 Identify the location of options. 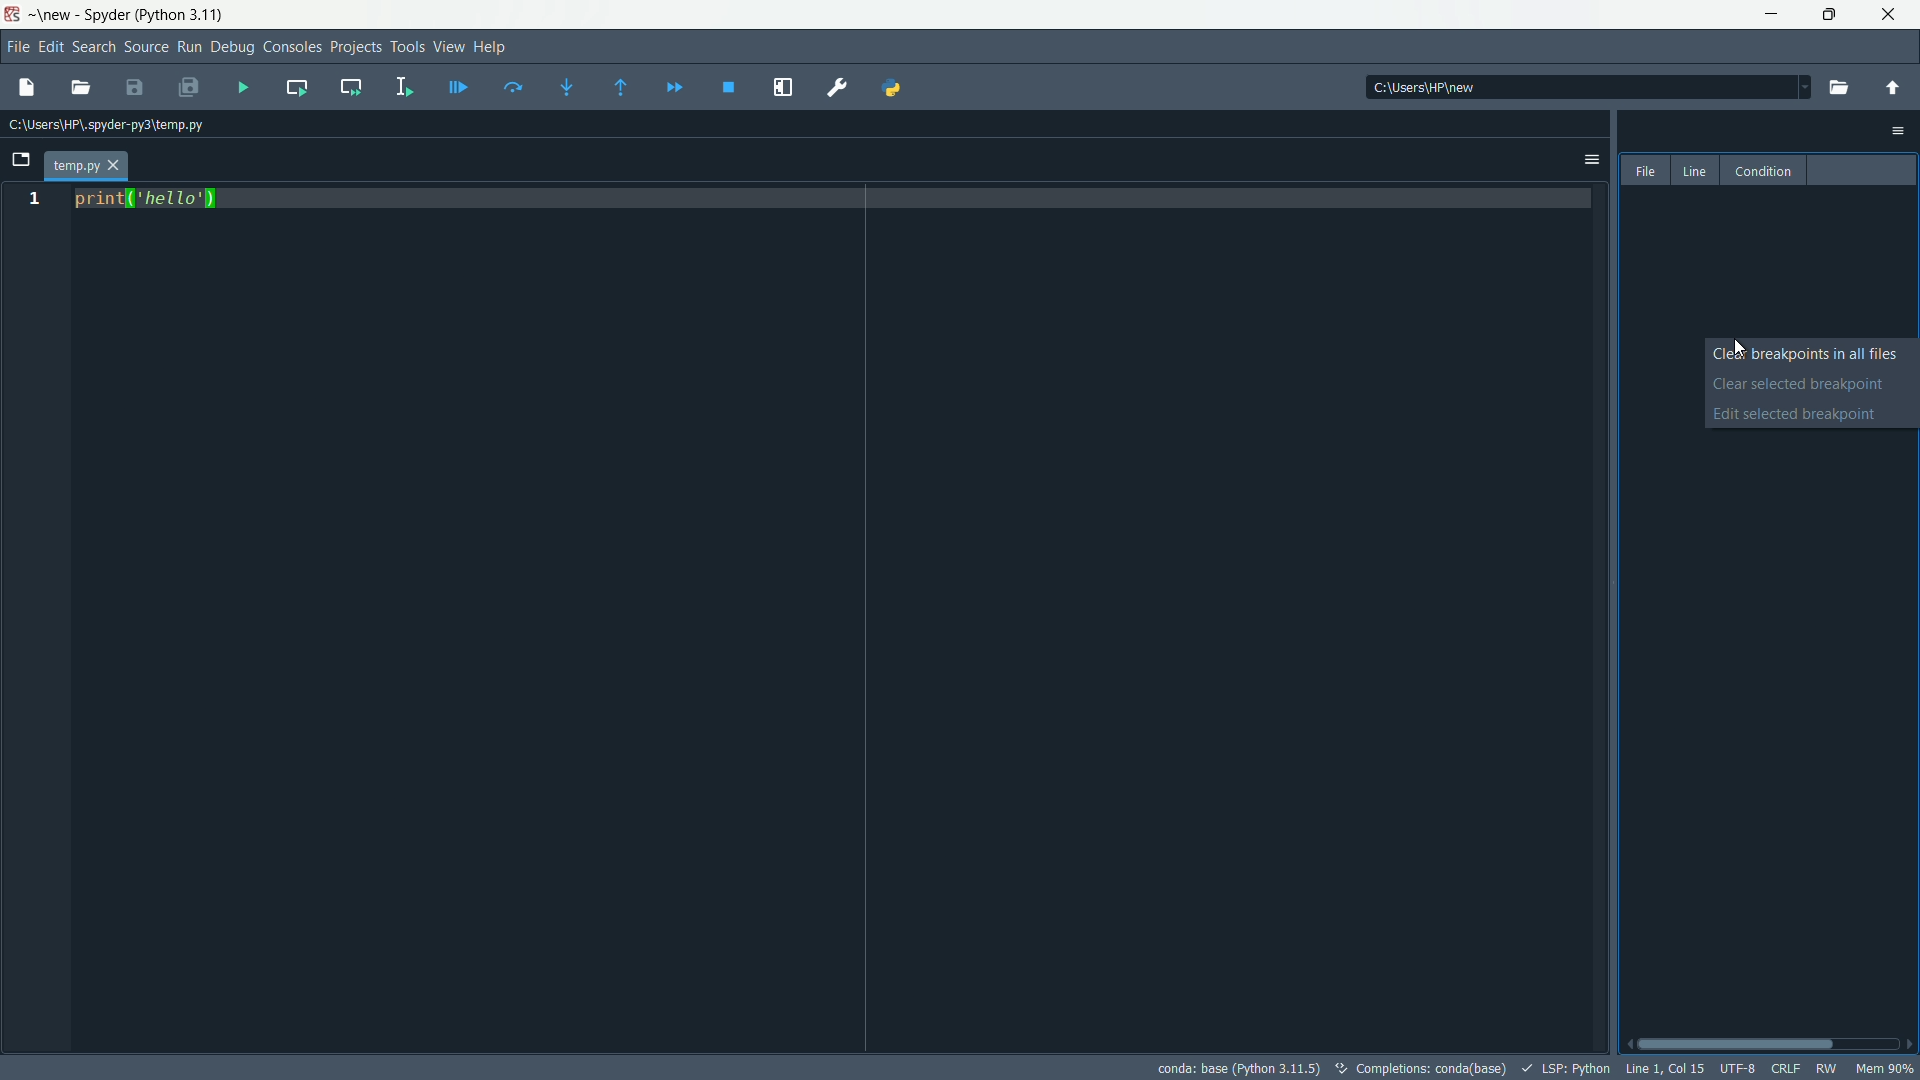
(1592, 160).